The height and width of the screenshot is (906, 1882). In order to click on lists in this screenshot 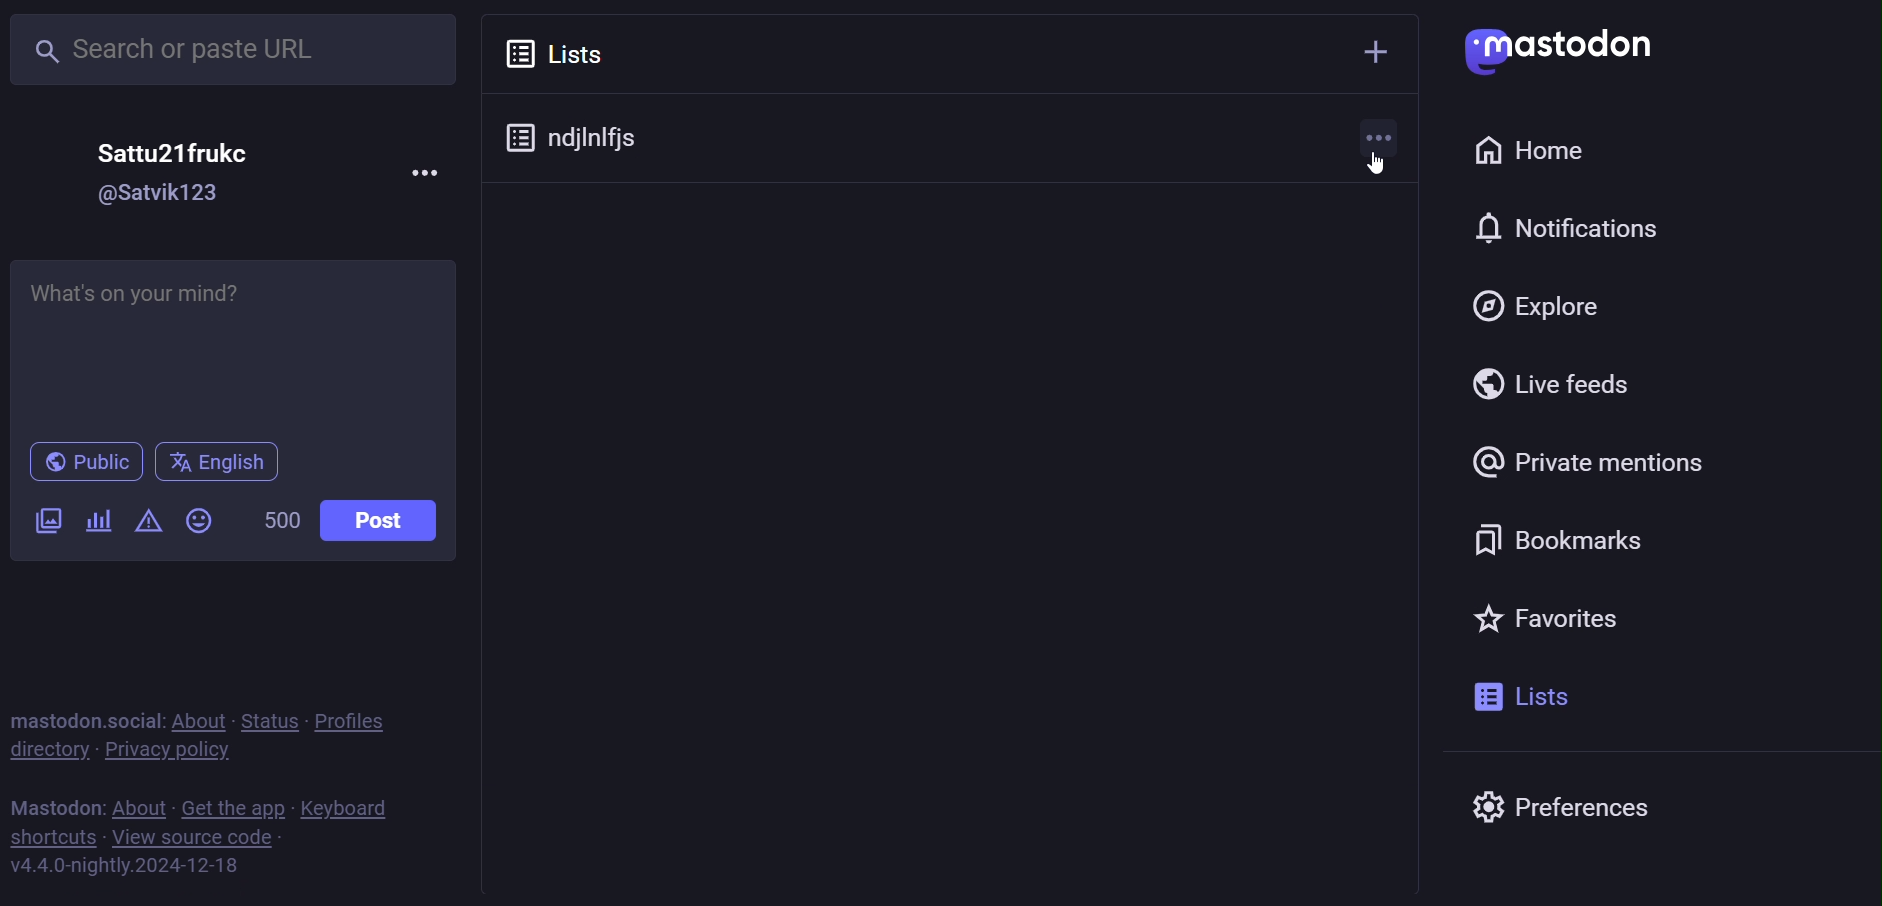, I will do `click(565, 55)`.